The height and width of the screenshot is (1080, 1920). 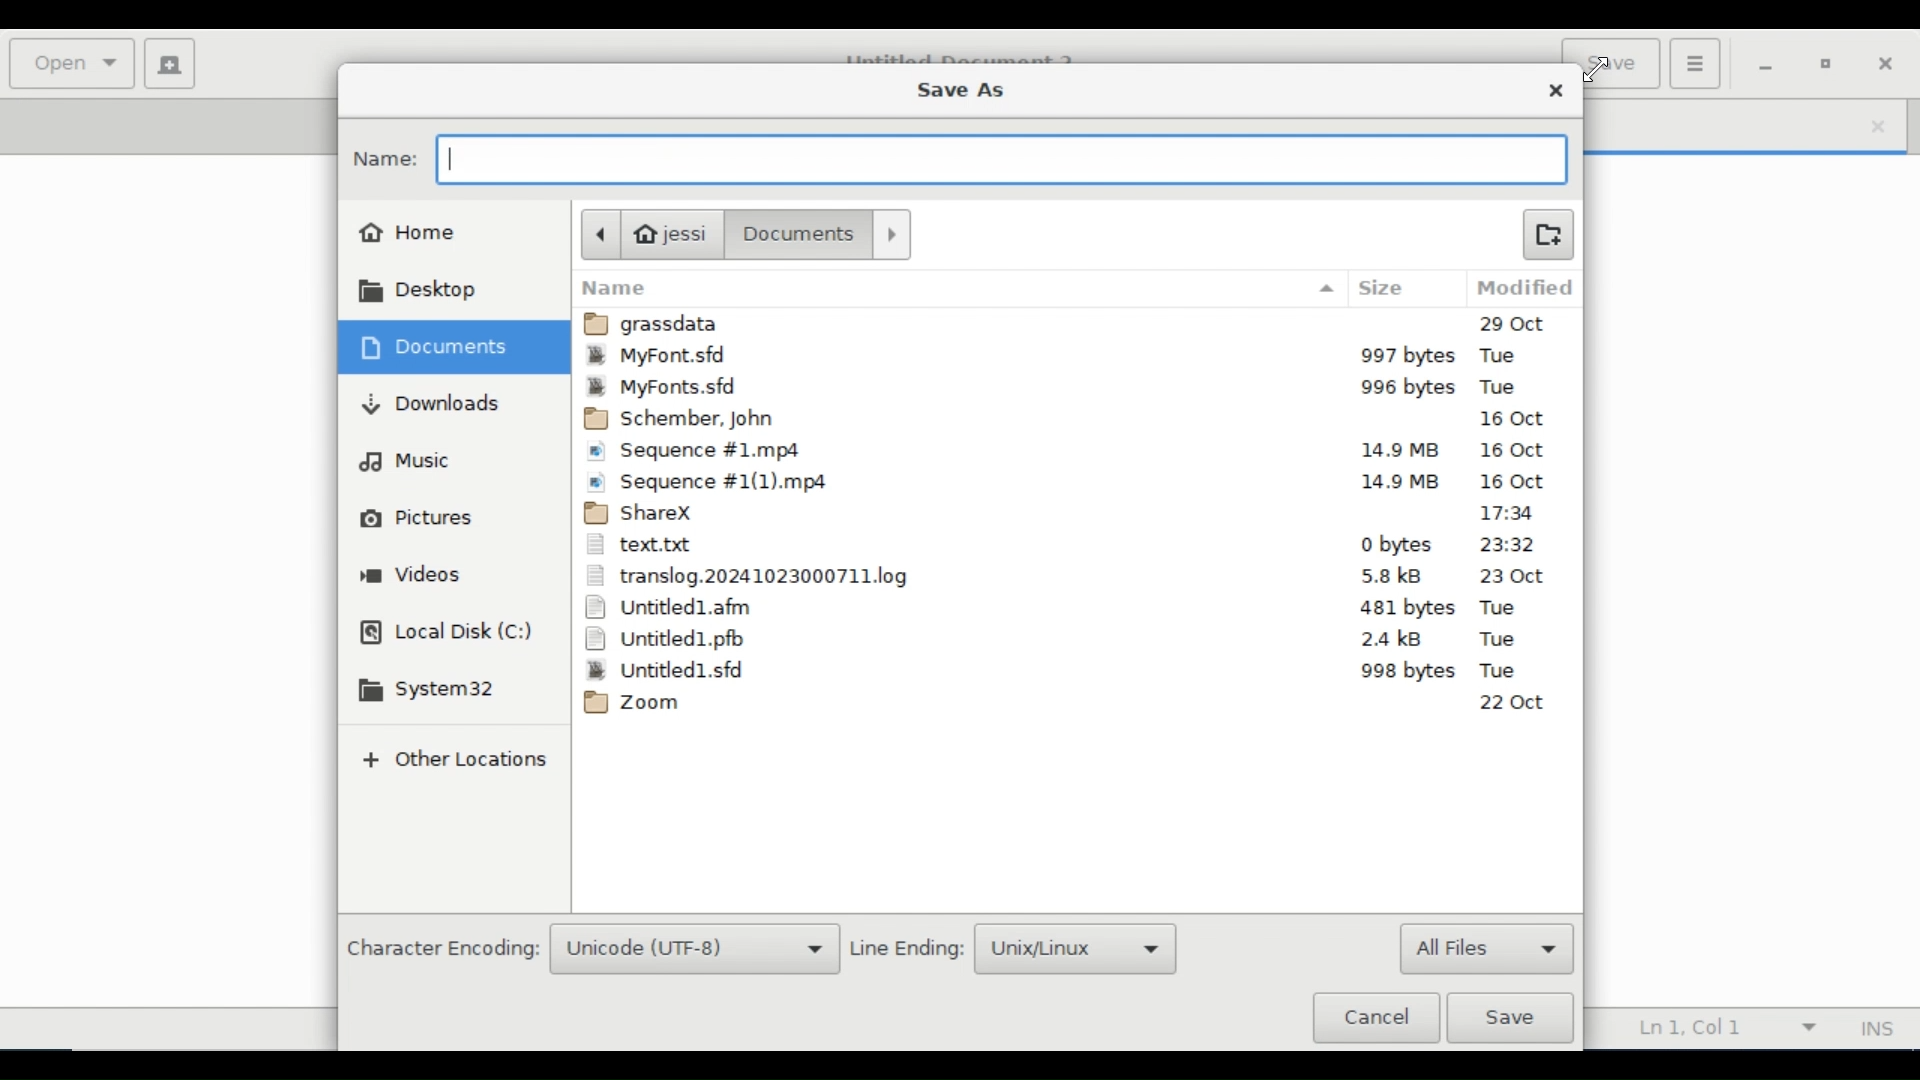 What do you see at coordinates (1397, 287) in the screenshot?
I see `Size` at bounding box center [1397, 287].